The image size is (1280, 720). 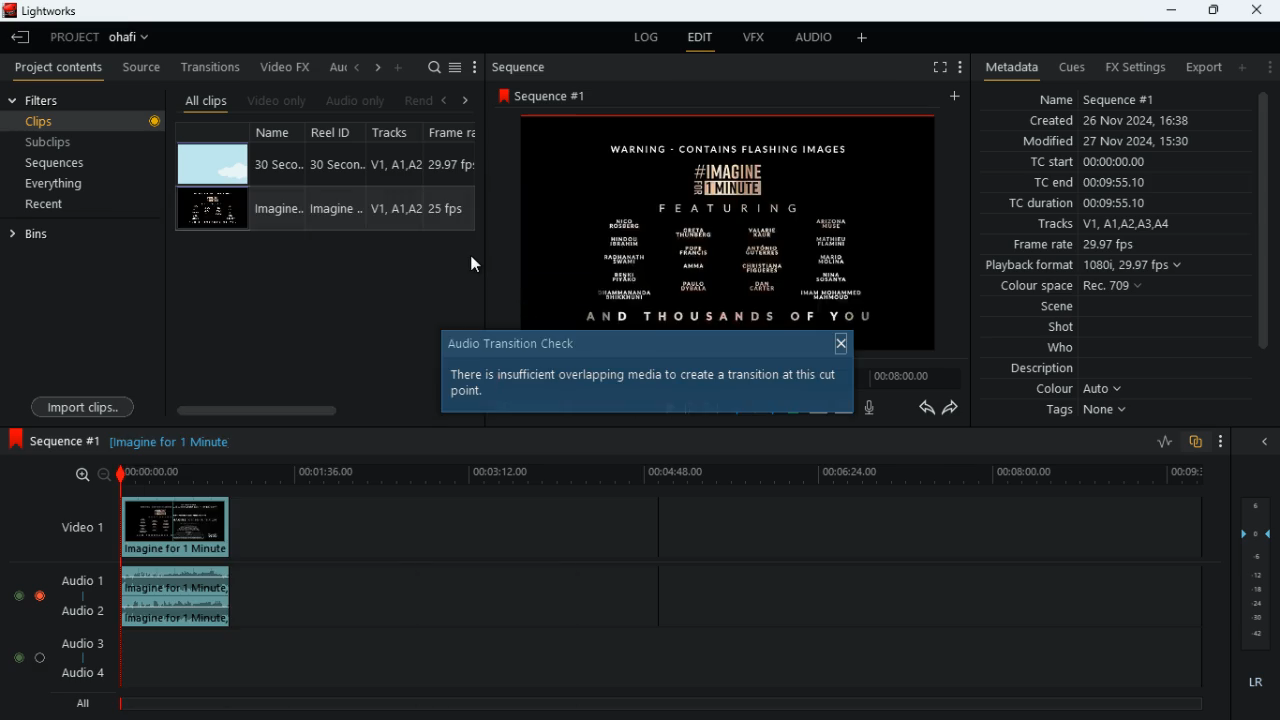 I want to click on video 1, so click(x=74, y=526).